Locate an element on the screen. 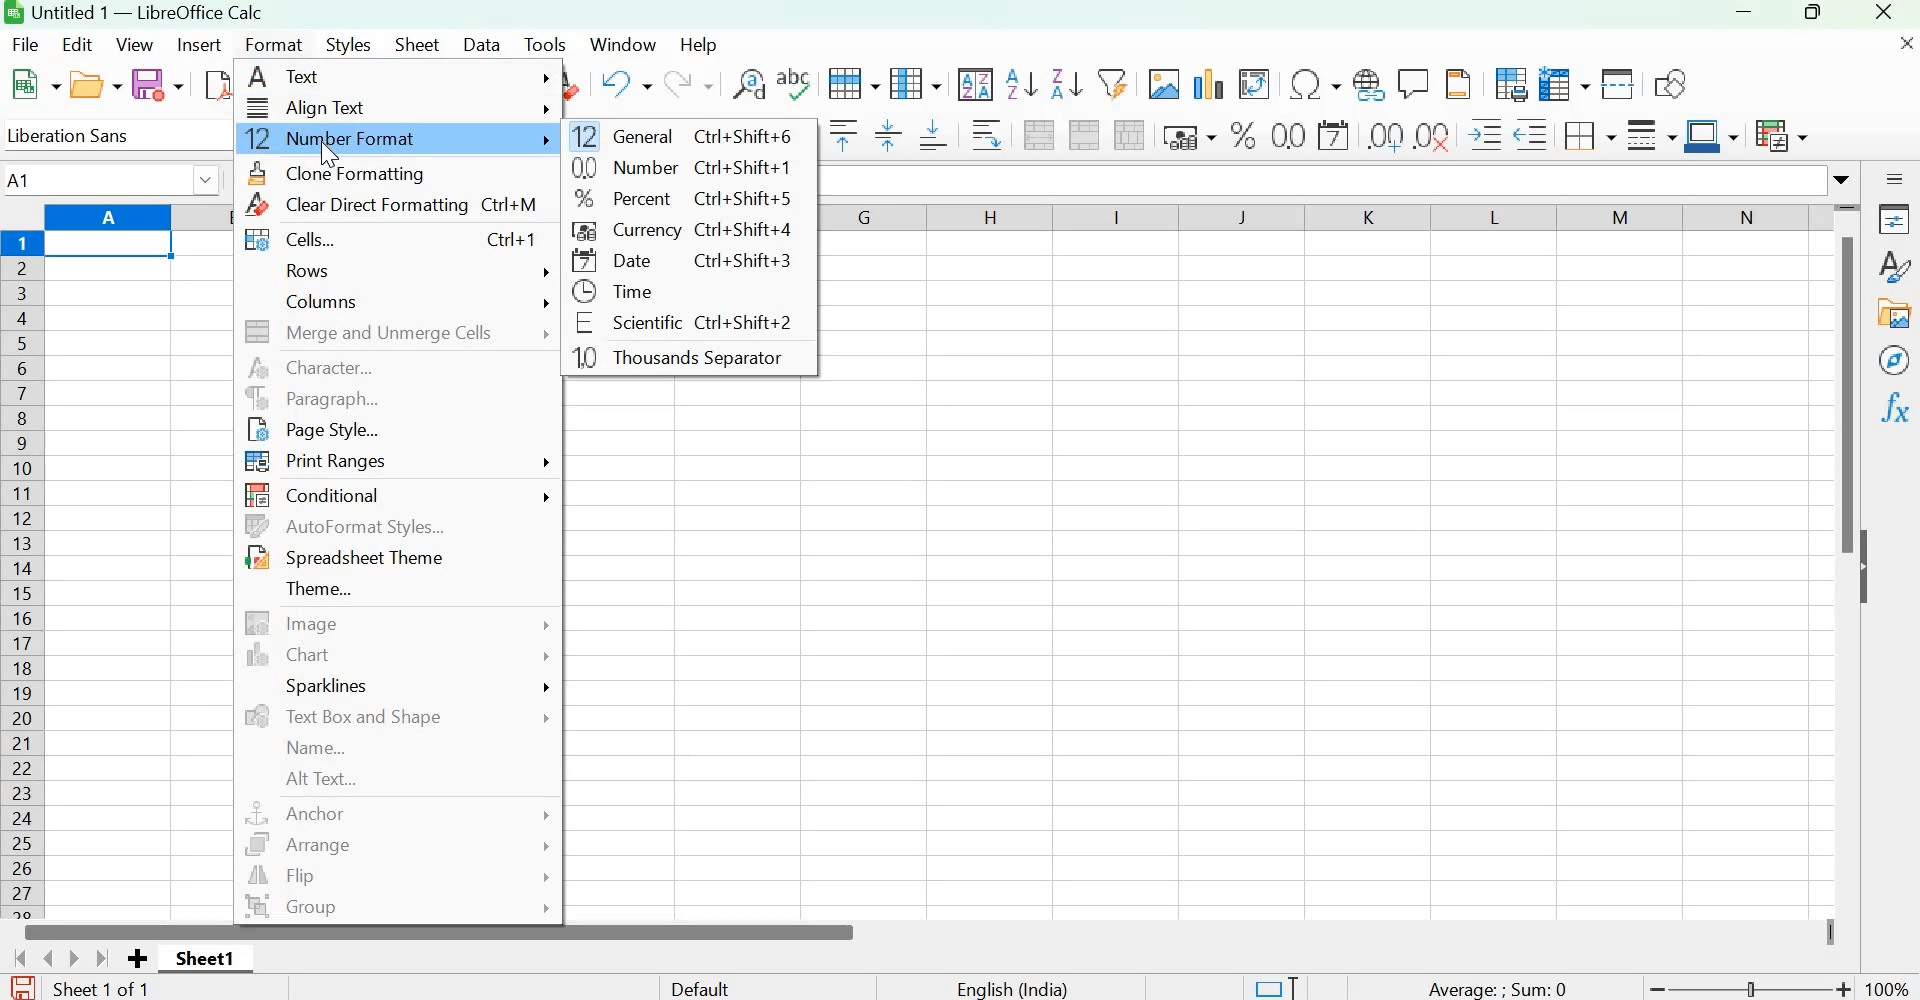  Maximize is located at coordinates (1811, 16).